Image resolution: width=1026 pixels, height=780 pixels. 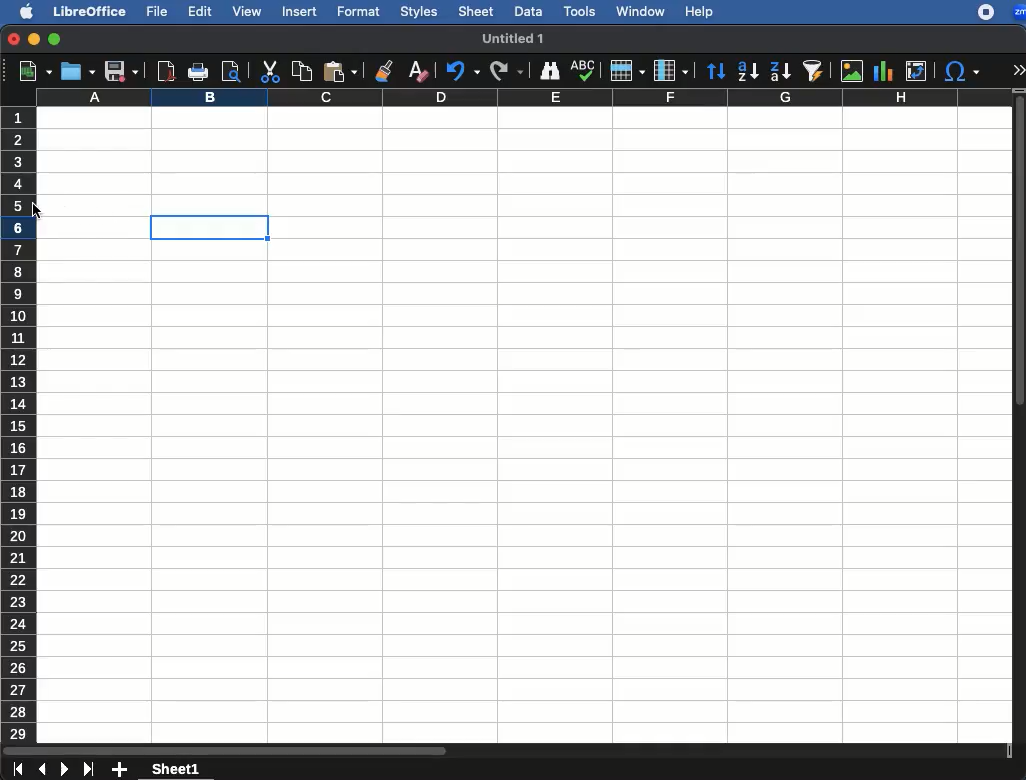 I want to click on format, so click(x=359, y=12).